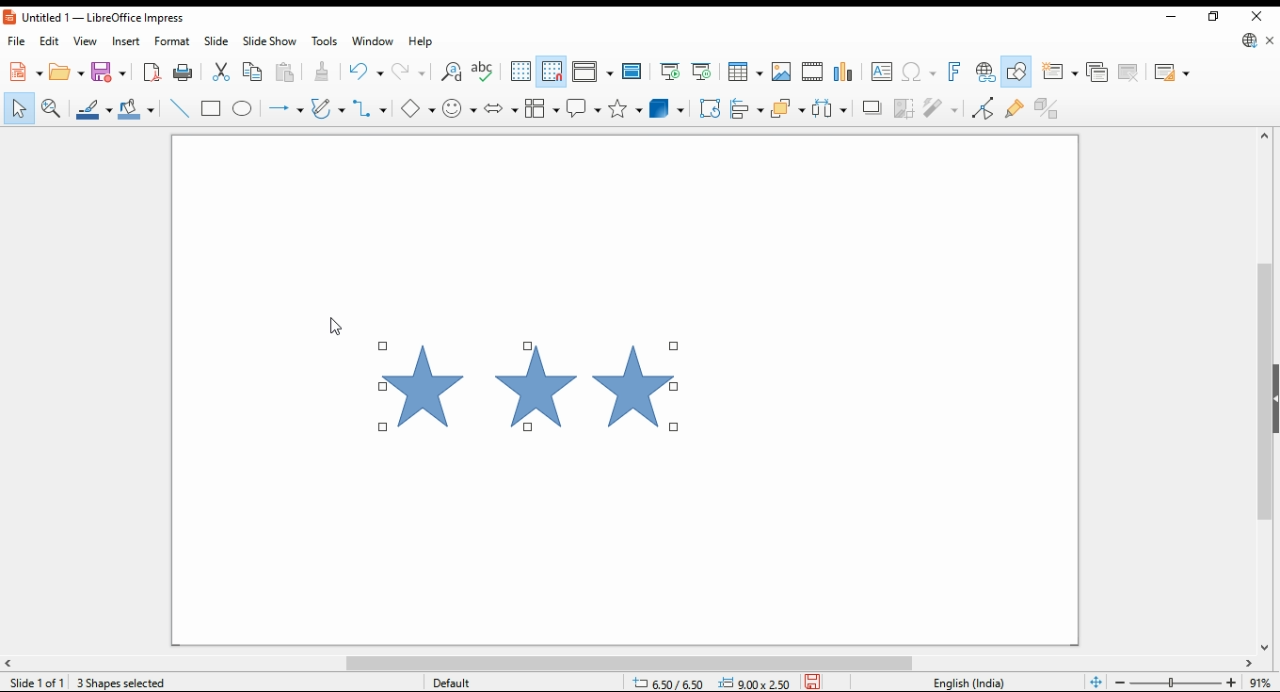 This screenshot has height=692, width=1280. I want to click on scroll bar, so click(640, 662).